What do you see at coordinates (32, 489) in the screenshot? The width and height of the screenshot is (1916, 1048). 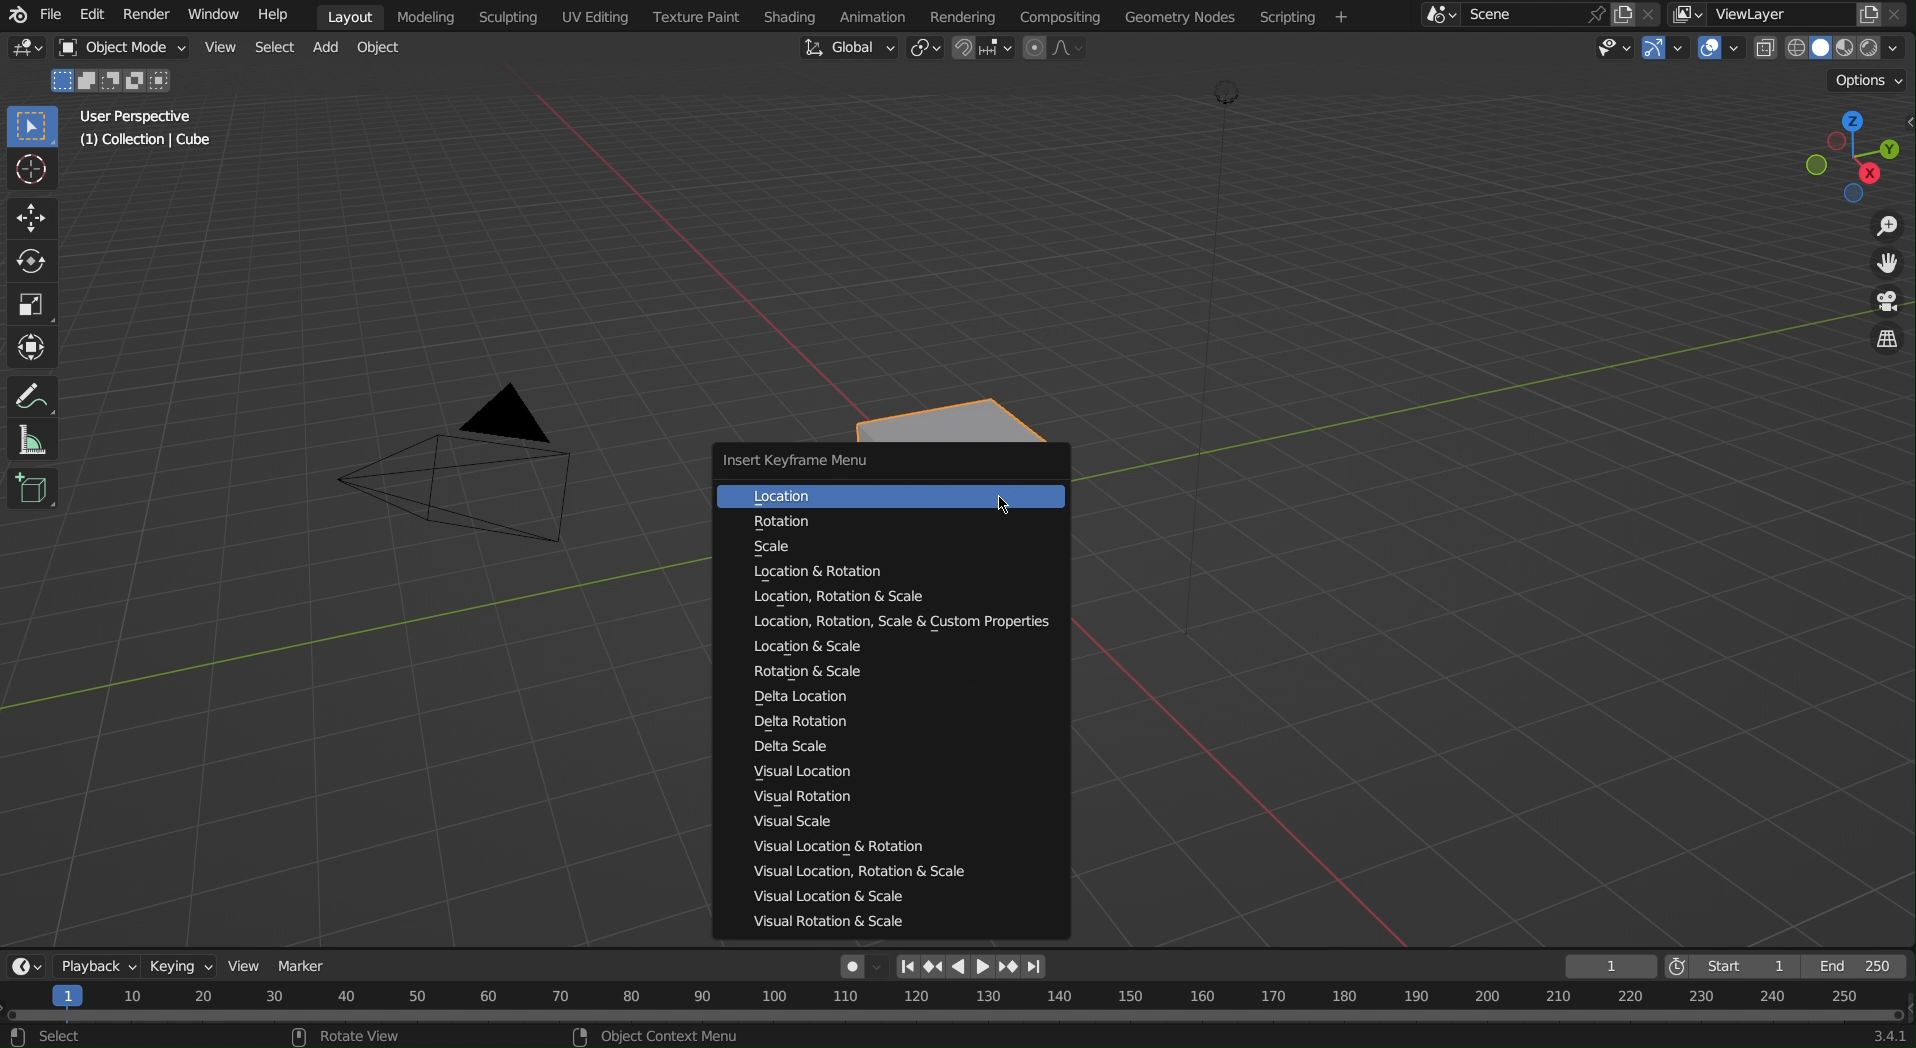 I see `Add Cube` at bounding box center [32, 489].